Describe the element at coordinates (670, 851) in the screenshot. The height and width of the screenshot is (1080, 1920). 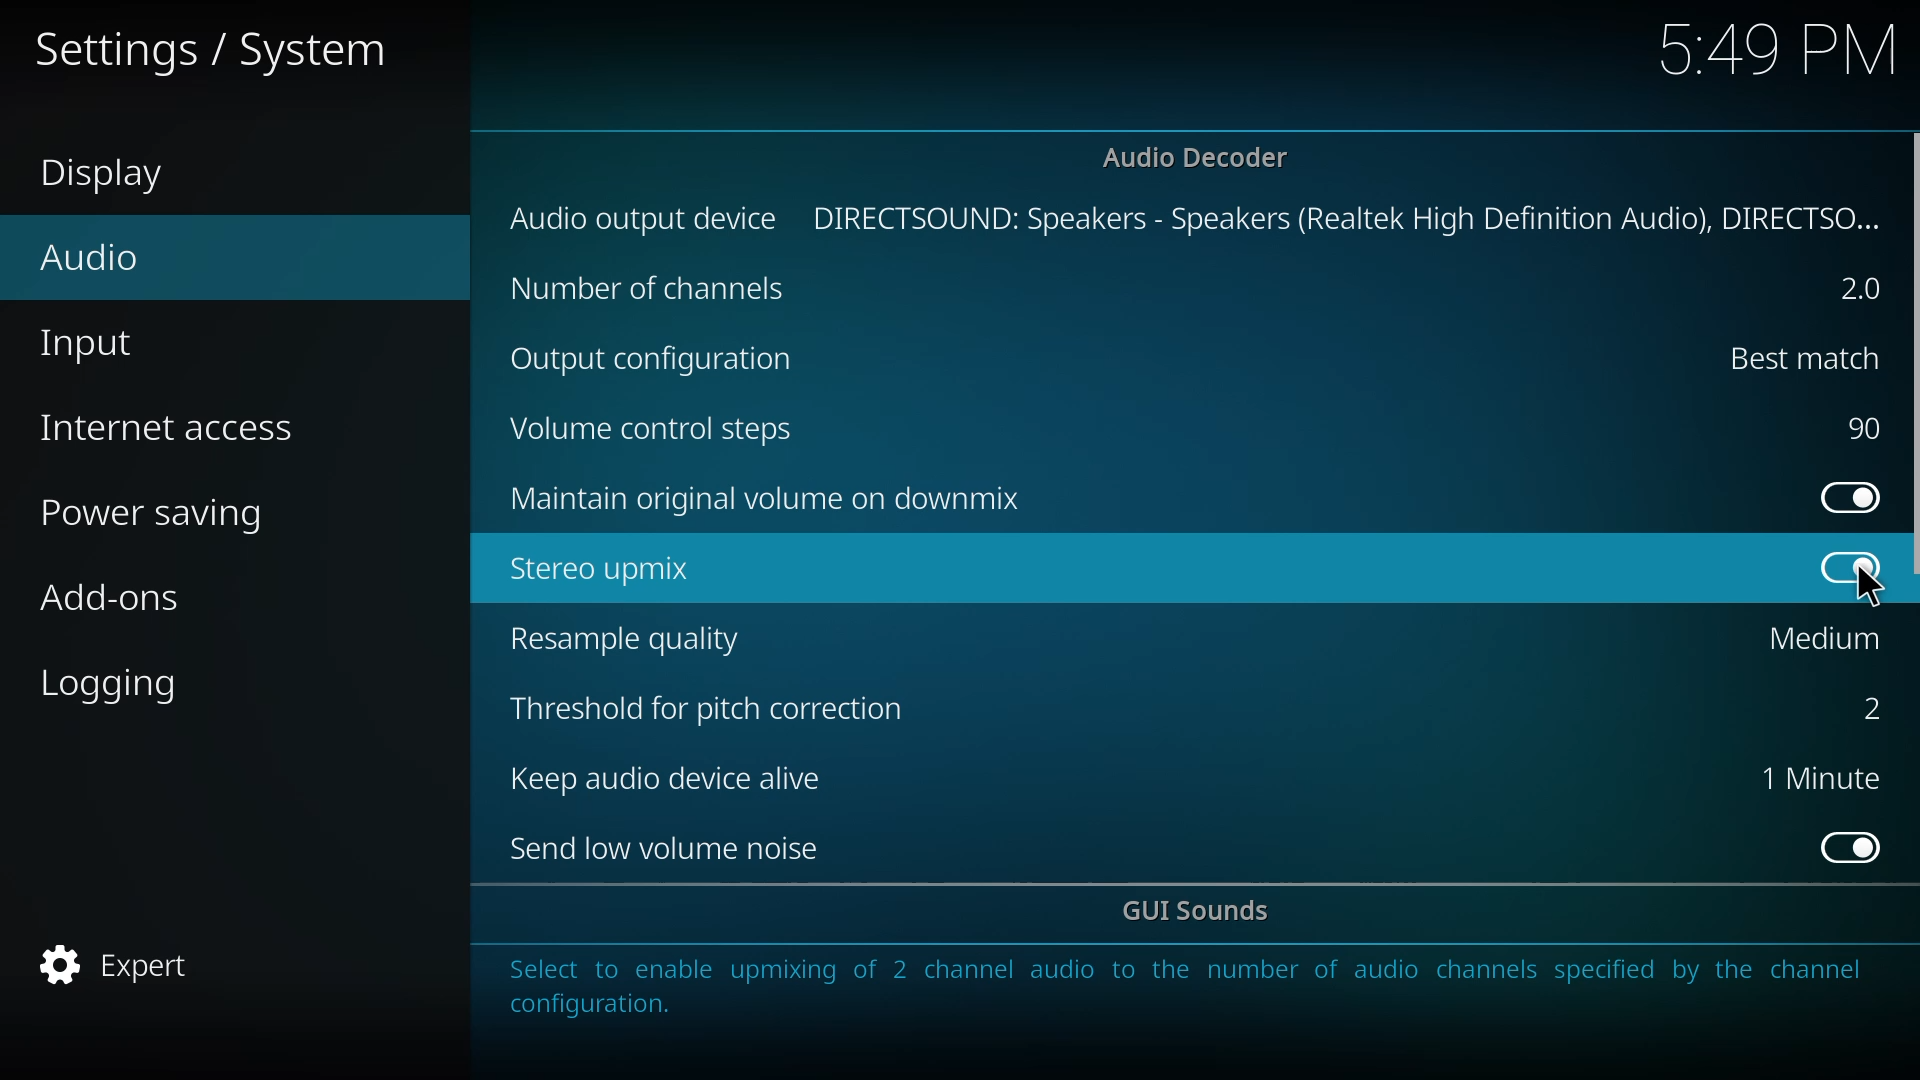
I see `send low volume noise` at that location.